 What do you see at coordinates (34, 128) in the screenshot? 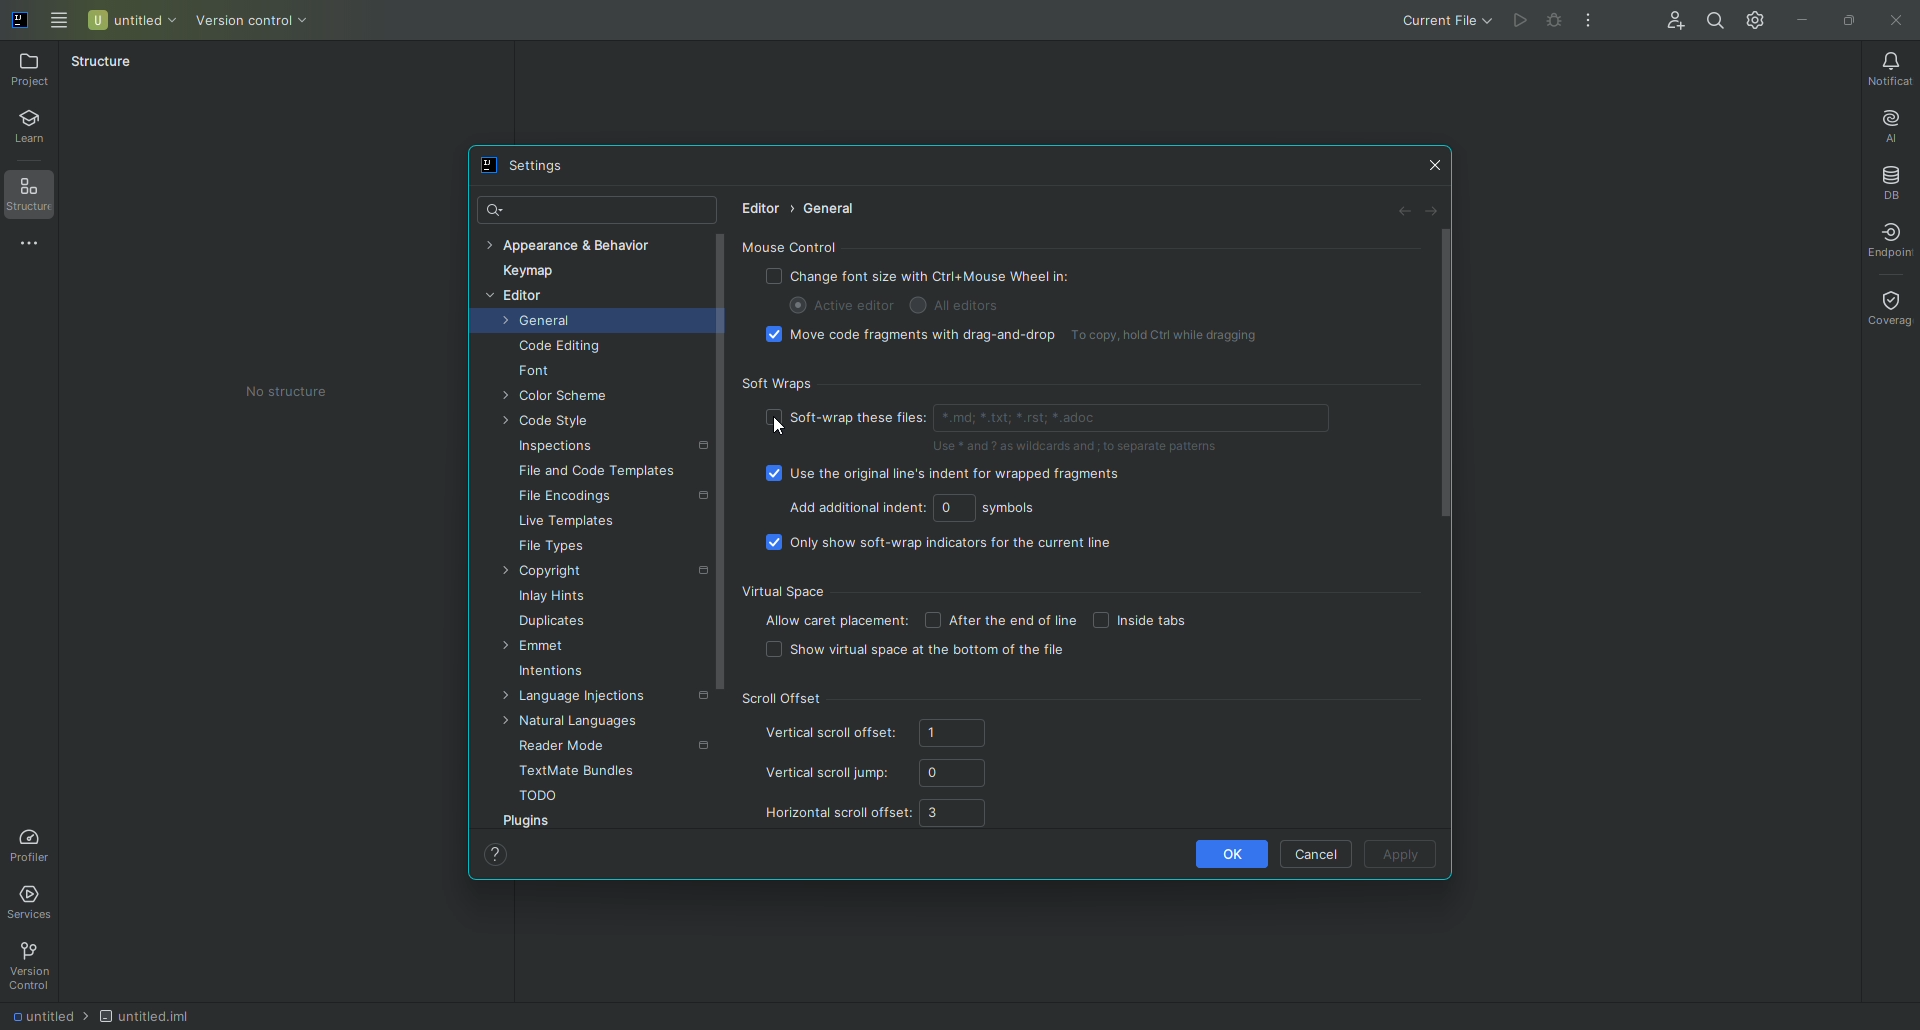
I see `Learn` at bounding box center [34, 128].